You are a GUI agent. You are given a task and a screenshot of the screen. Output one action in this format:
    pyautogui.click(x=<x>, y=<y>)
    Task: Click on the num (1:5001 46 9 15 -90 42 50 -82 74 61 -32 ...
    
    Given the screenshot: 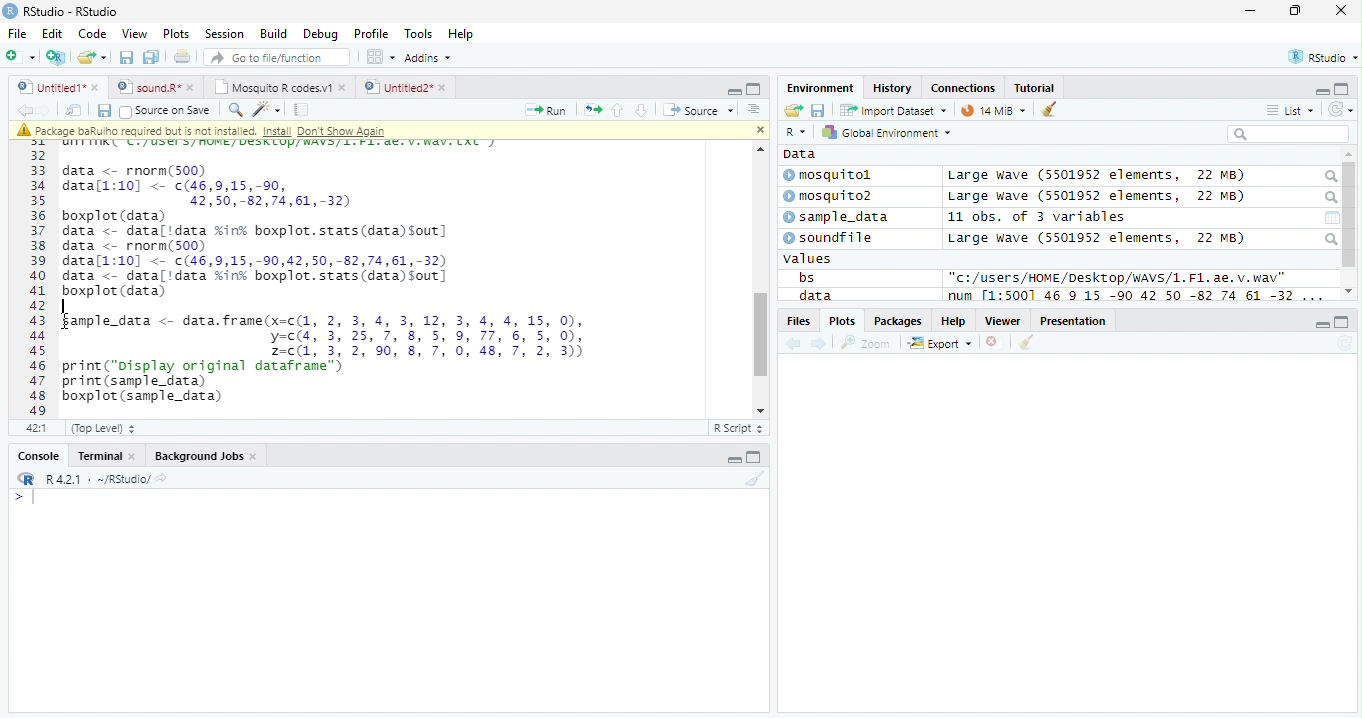 What is the action you would take?
    pyautogui.click(x=1138, y=296)
    